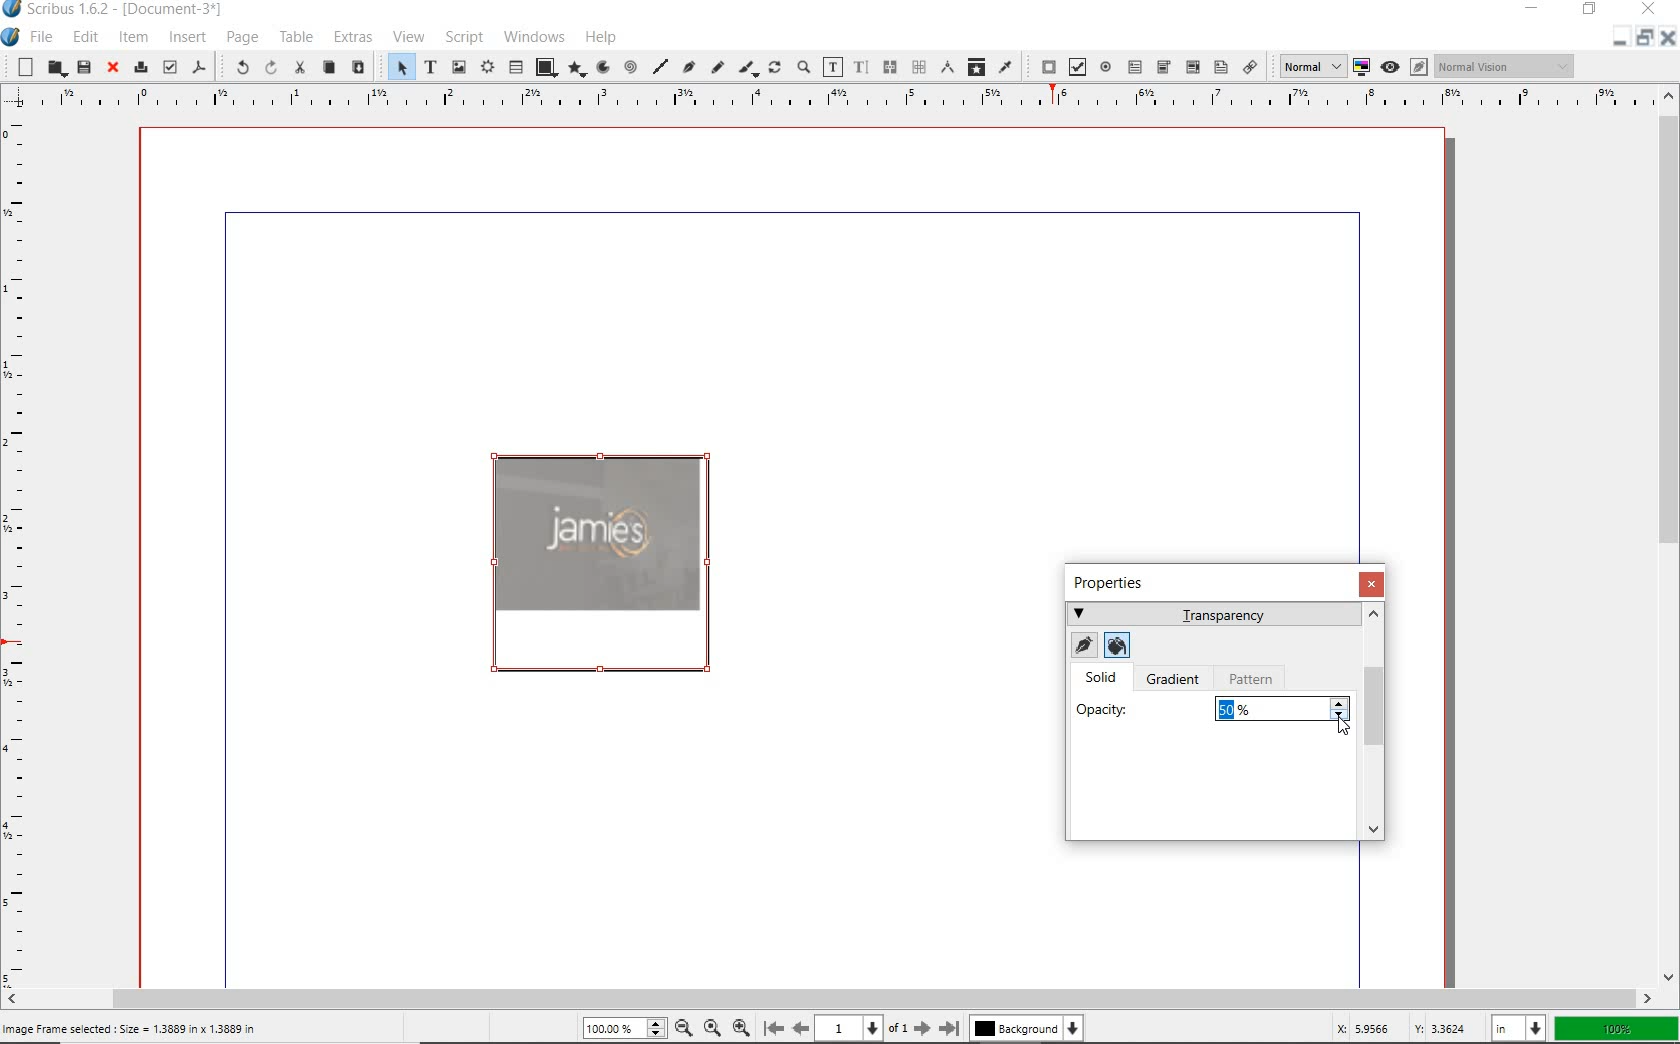 The width and height of the screenshot is (1680, 1044). What do you see at coordinates (1252, 68) in the screenshot?
I see `link annotation` at bounding box center [1252, 68].